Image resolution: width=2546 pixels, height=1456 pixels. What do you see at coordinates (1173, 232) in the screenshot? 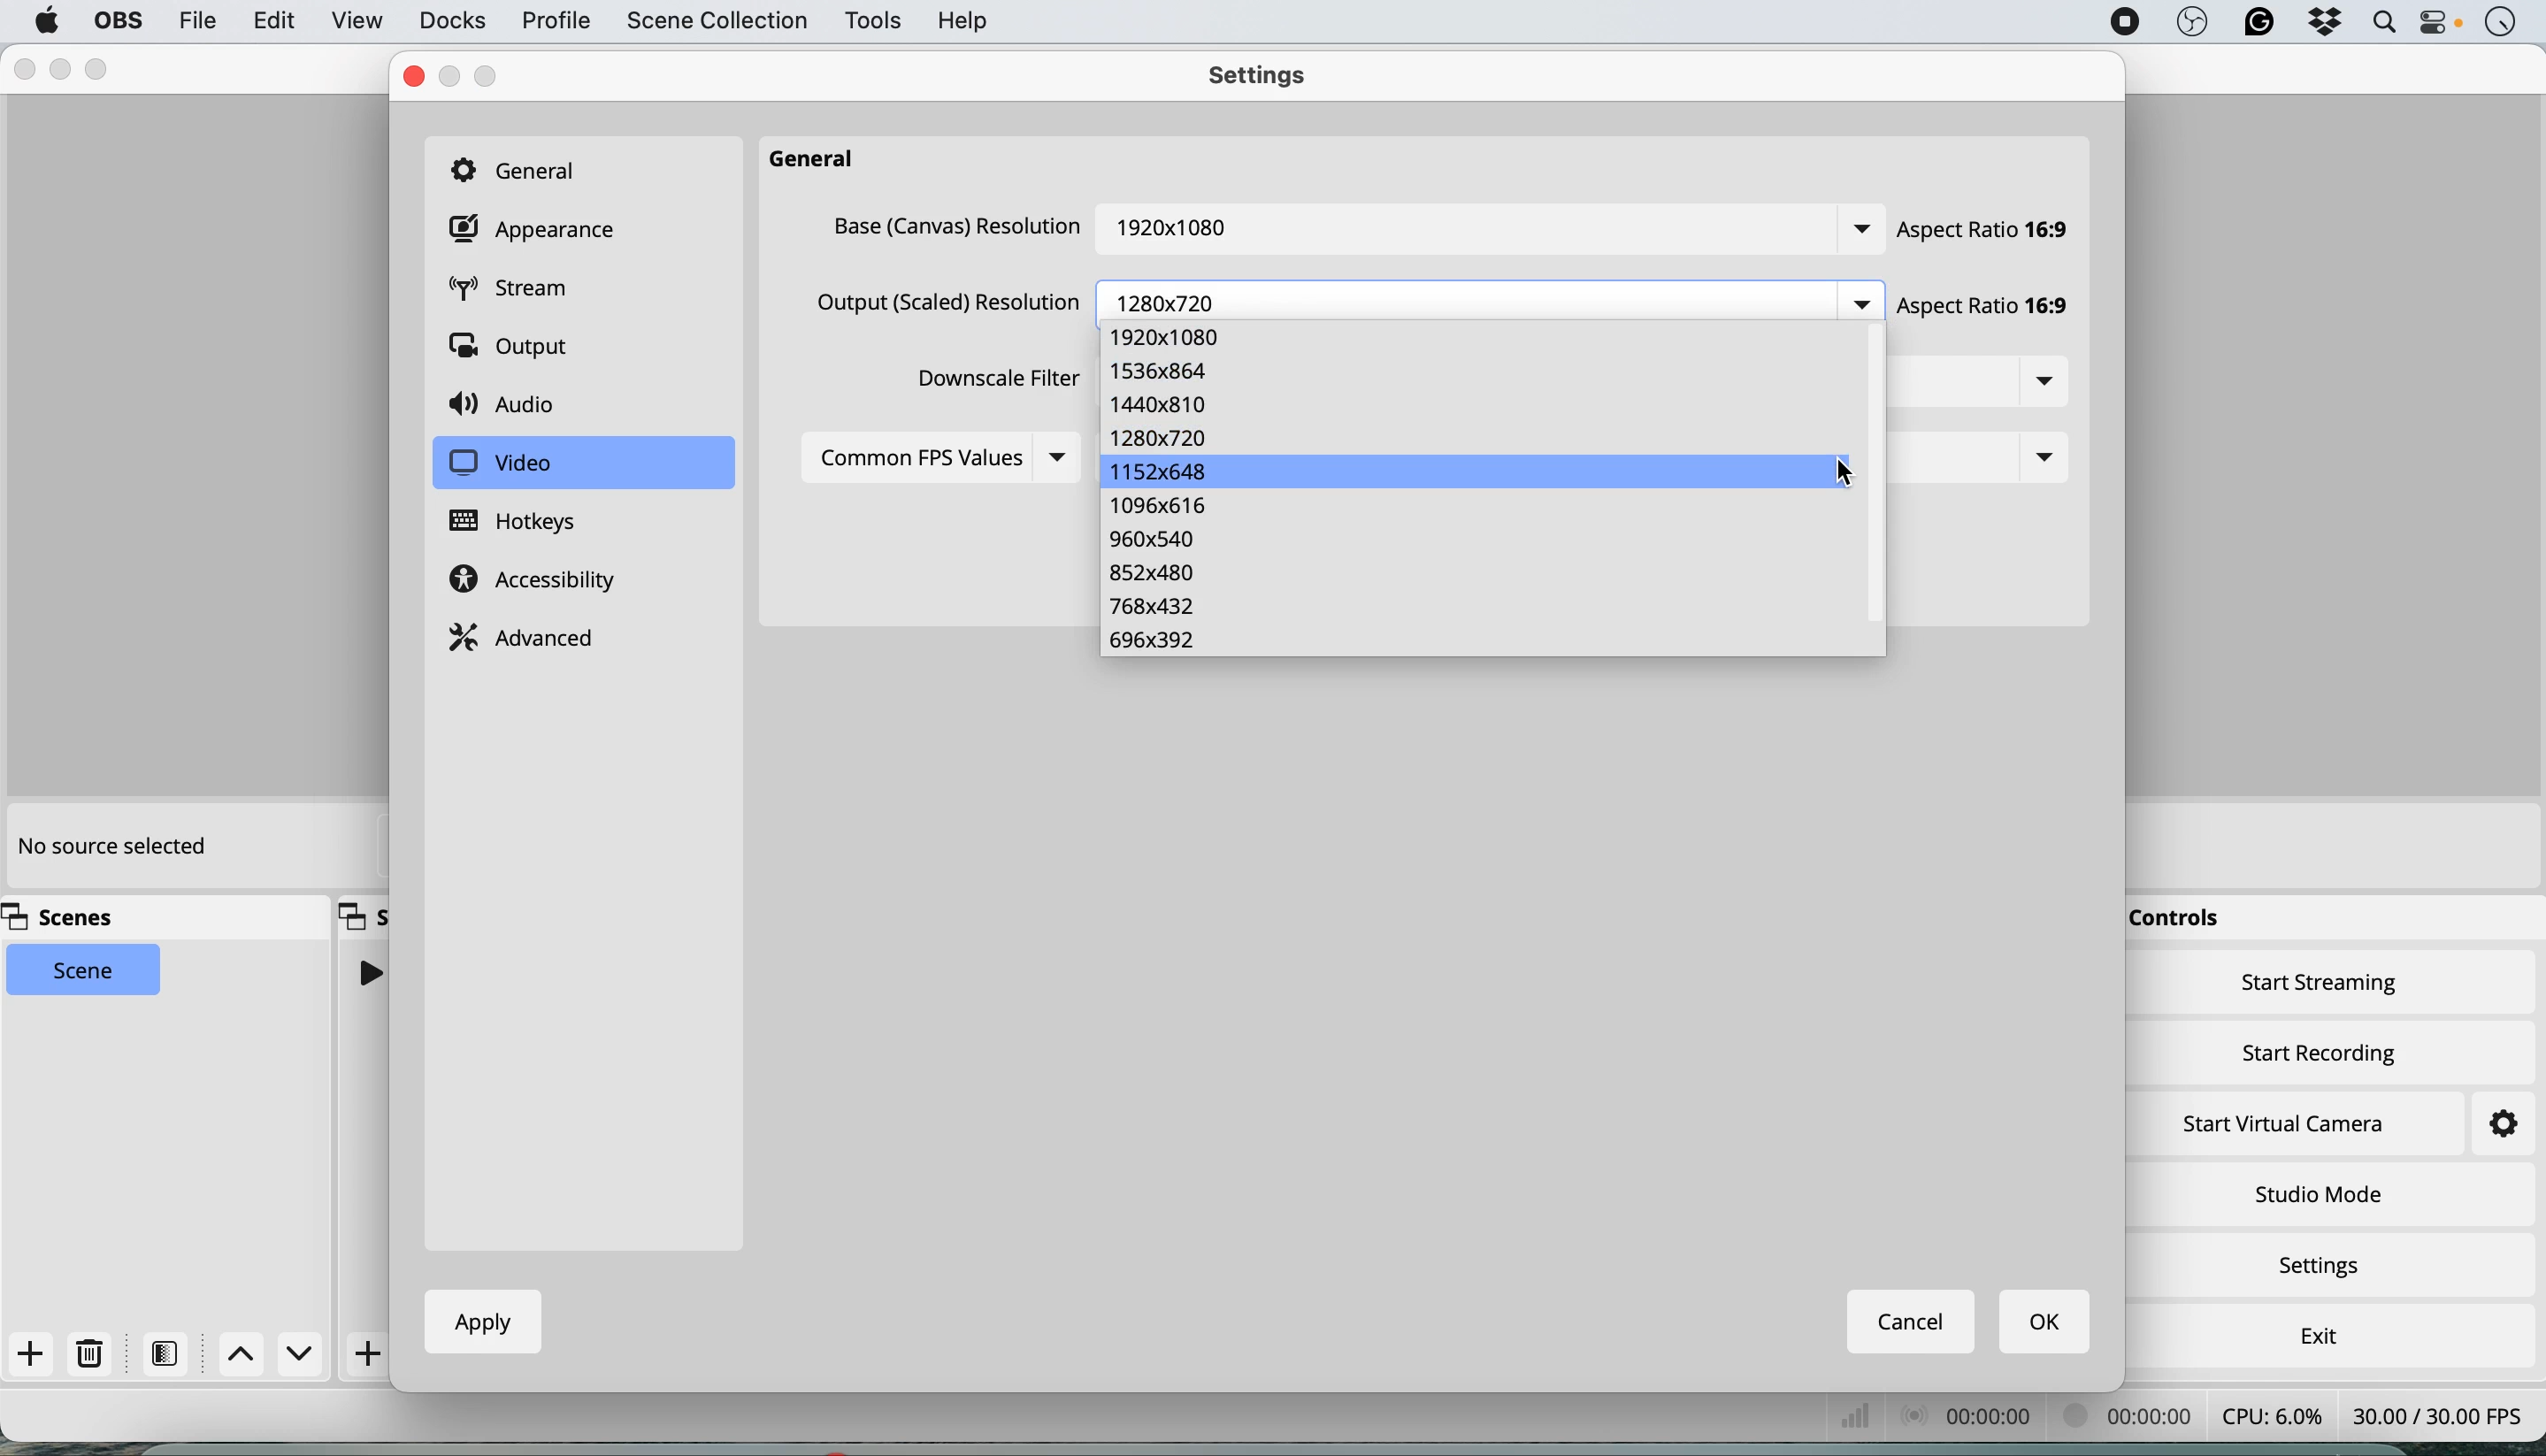
I see `1920 X 1080` at bounding box center [1173, 232].